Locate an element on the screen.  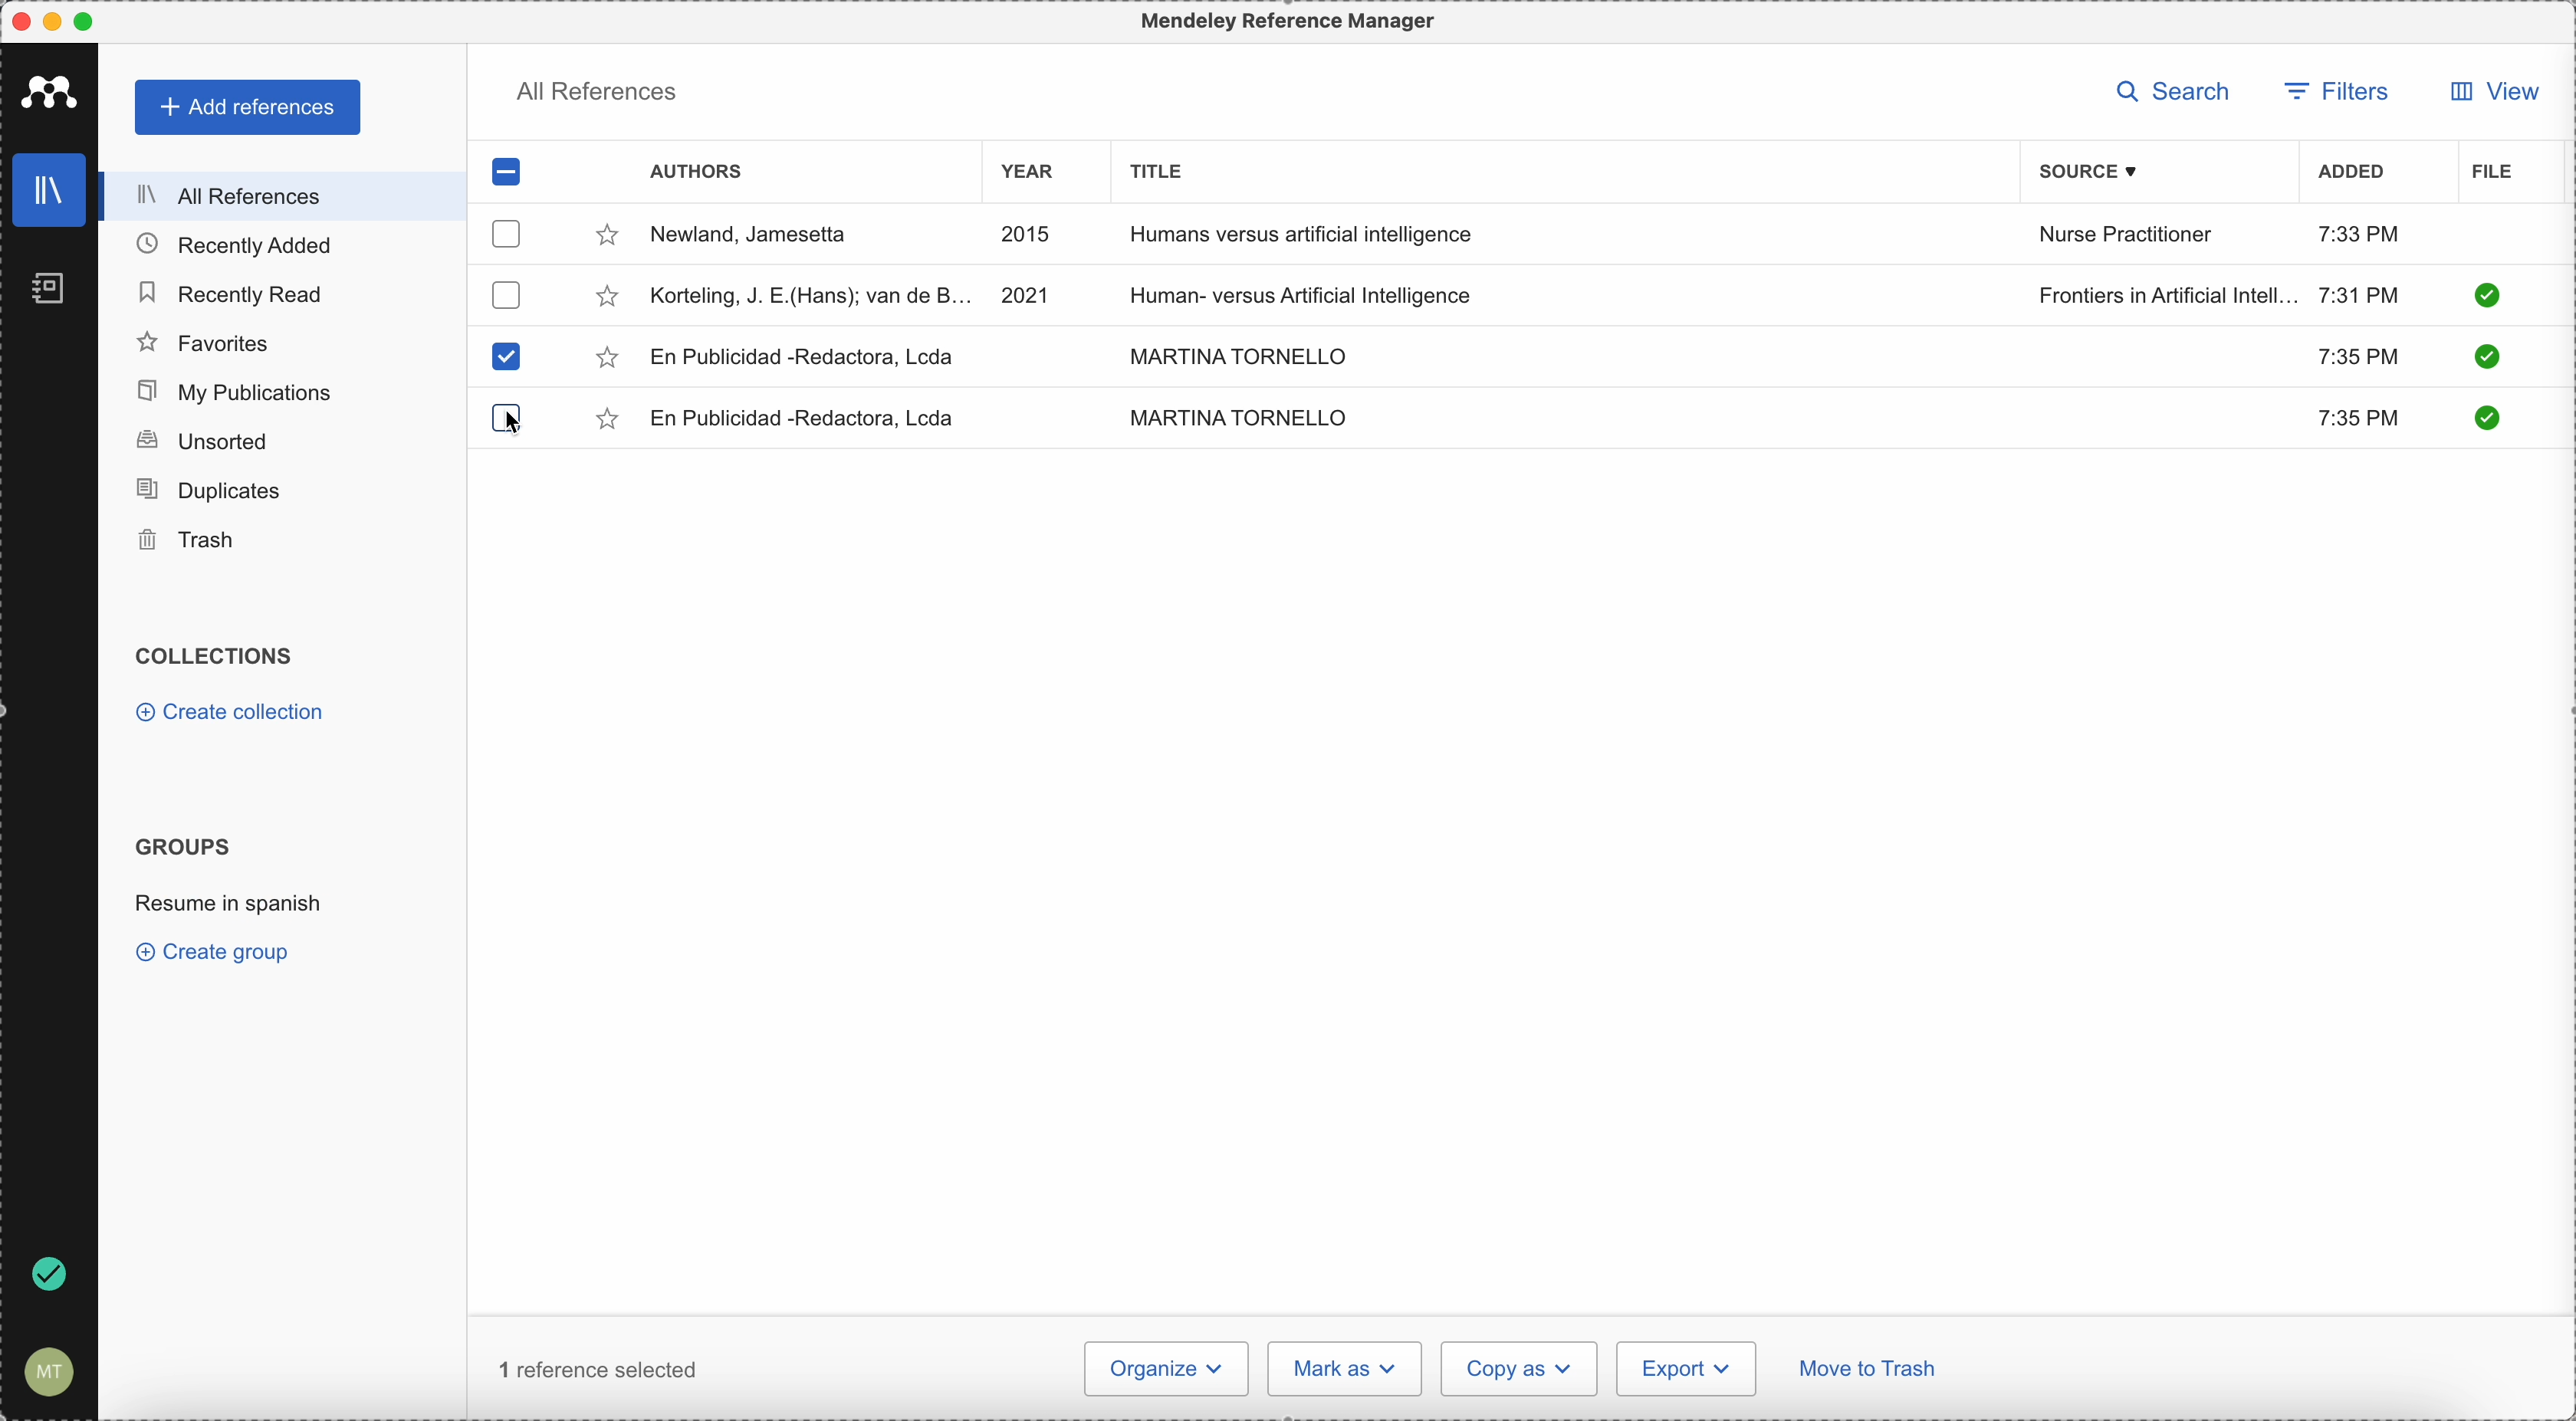
move to trash is located at coordinates (1871, 1372).